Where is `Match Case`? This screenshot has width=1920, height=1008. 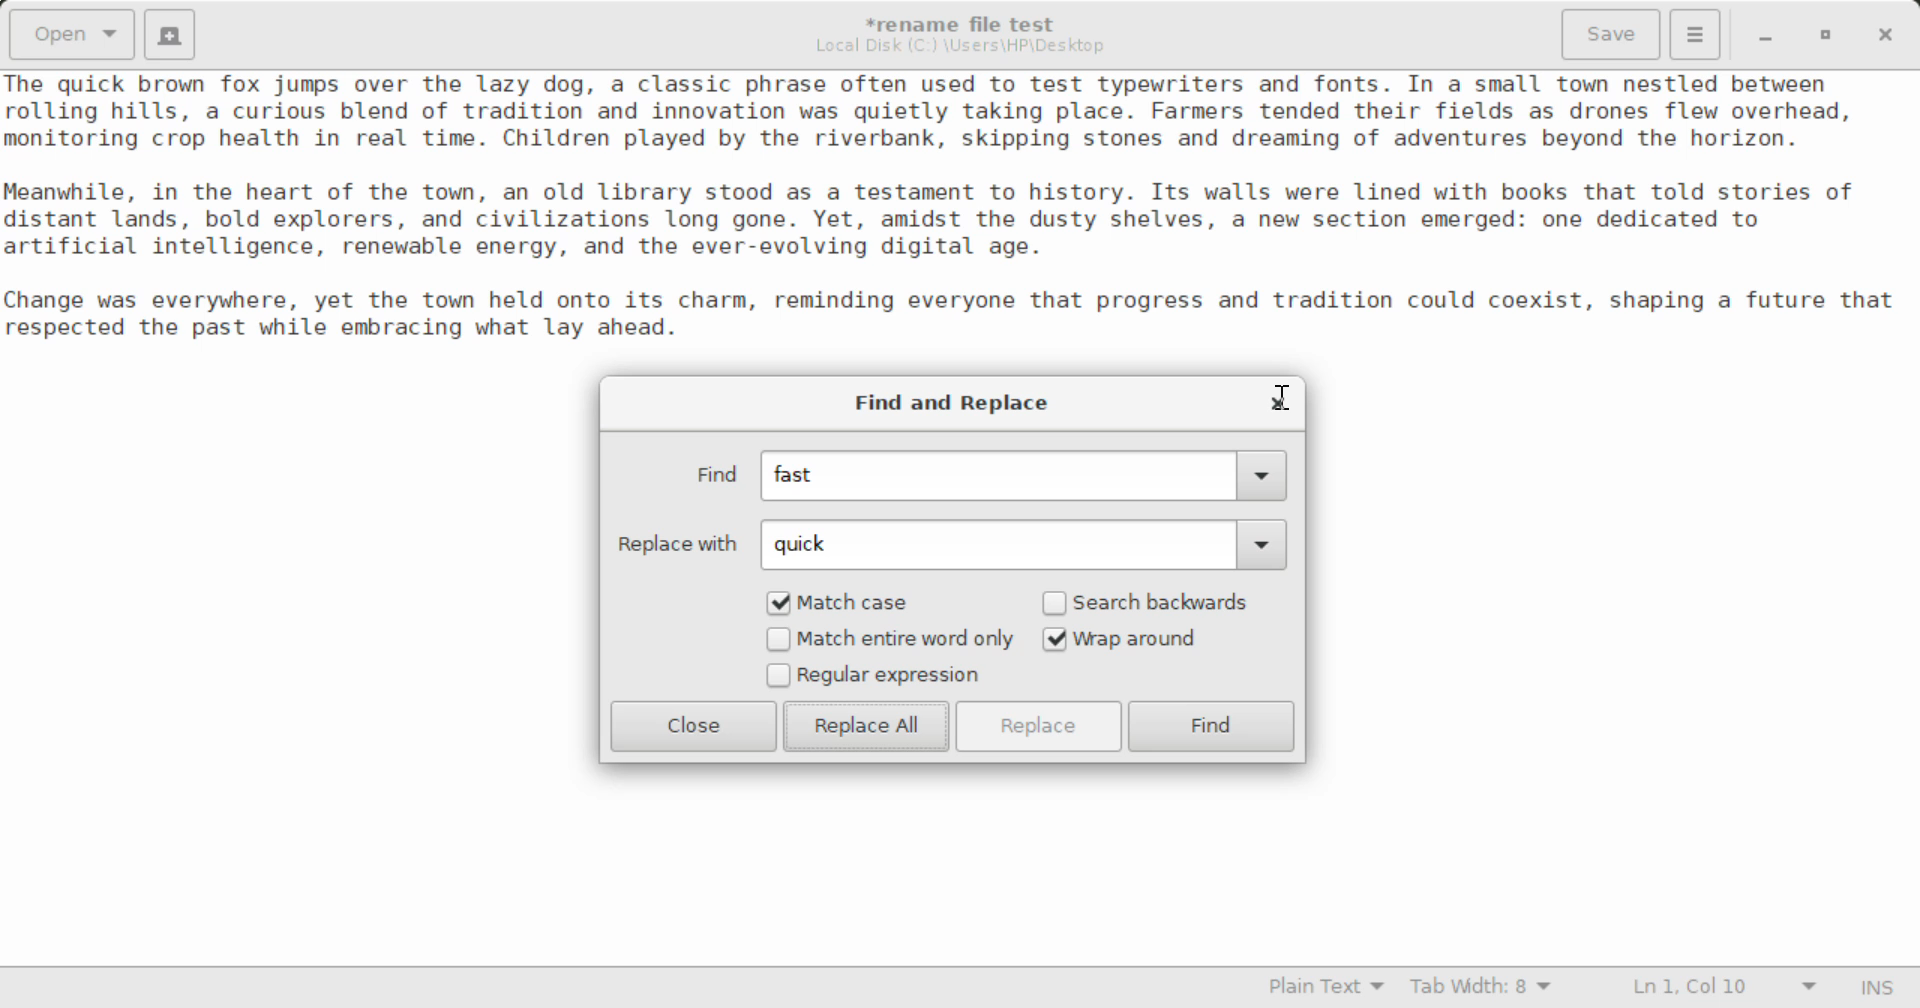 Match Case is located at coordinates (852, 602).